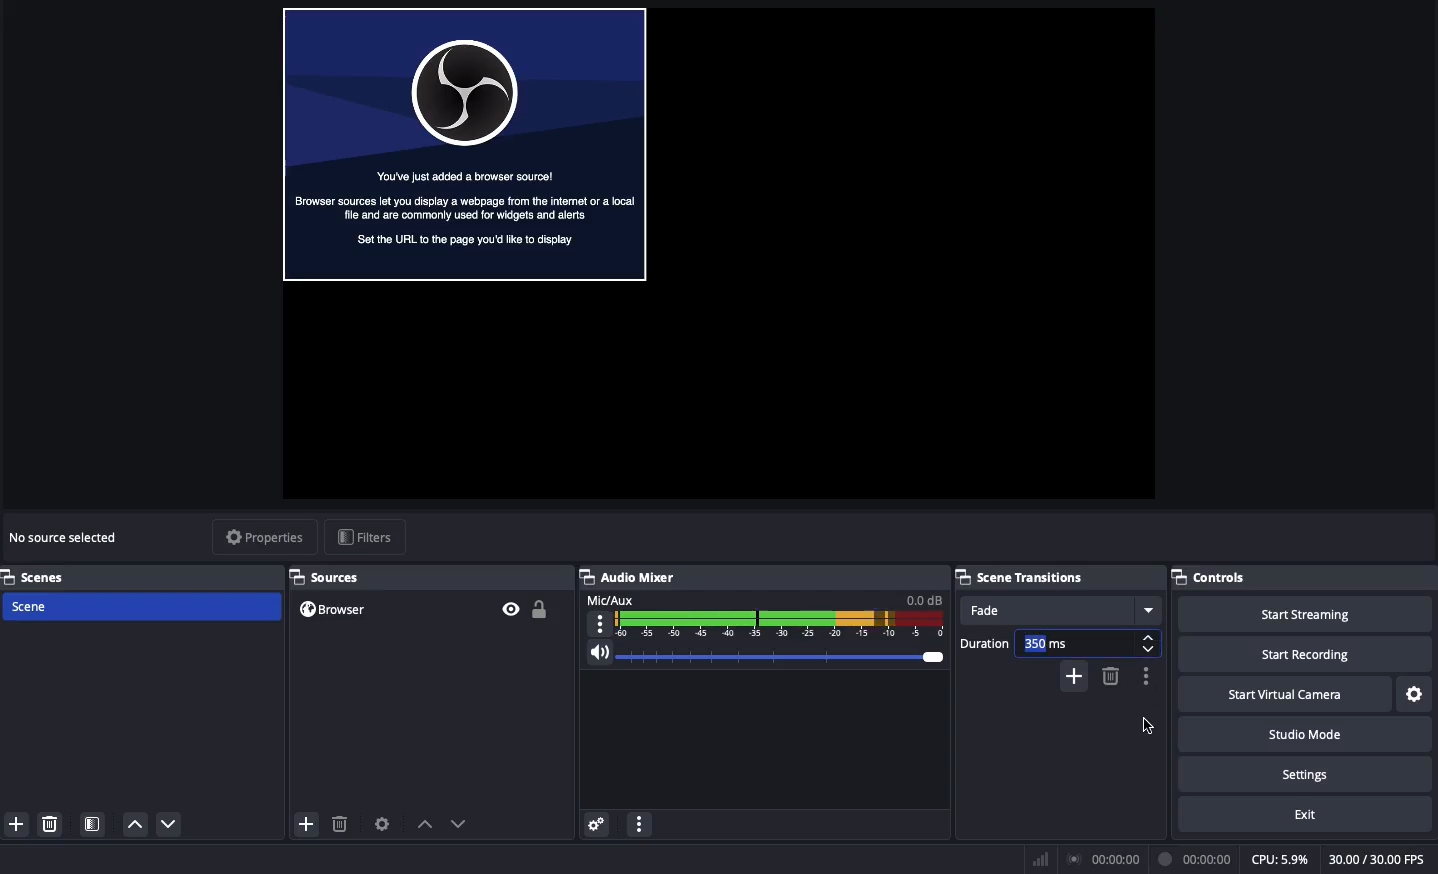  Describe the element at coordinates (631, 576) in the screenshot. I see `Audio mixer` at that location.